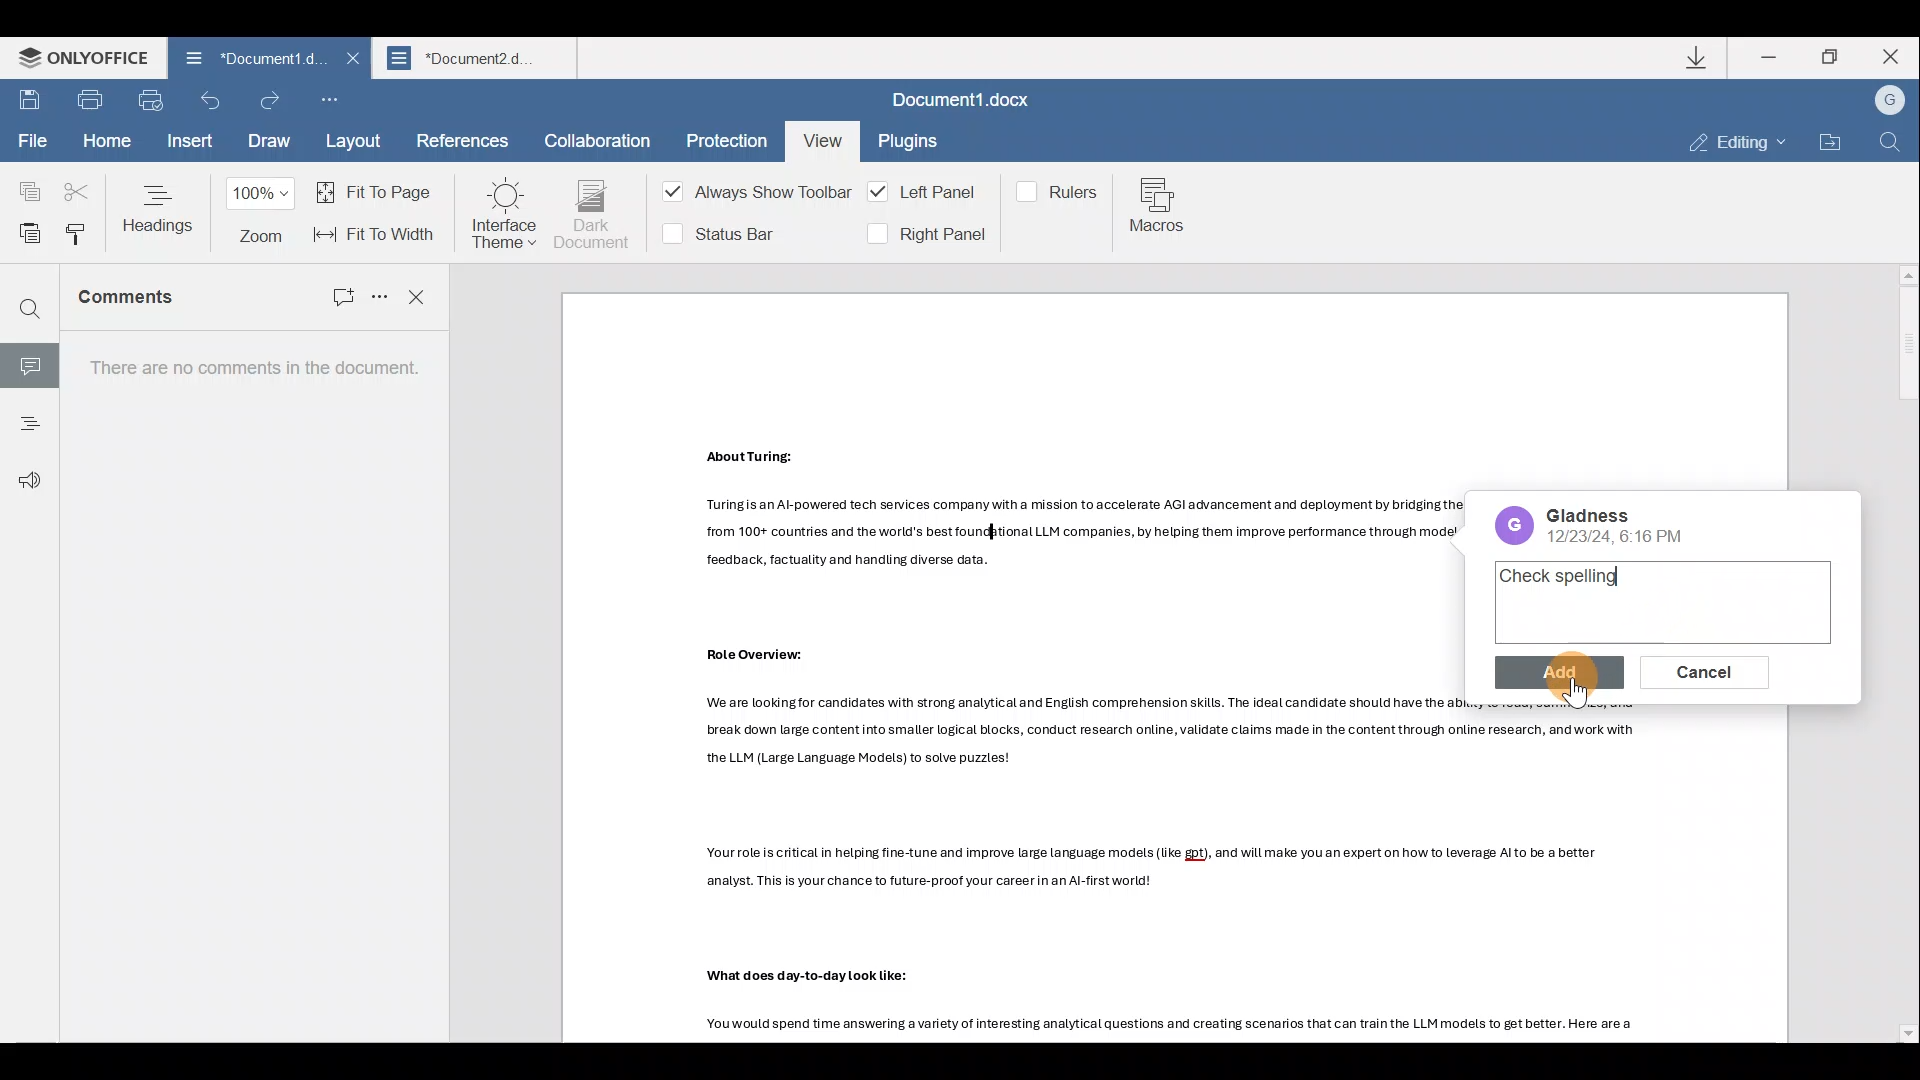  I want to click on Open file location, so click(1828, 142).